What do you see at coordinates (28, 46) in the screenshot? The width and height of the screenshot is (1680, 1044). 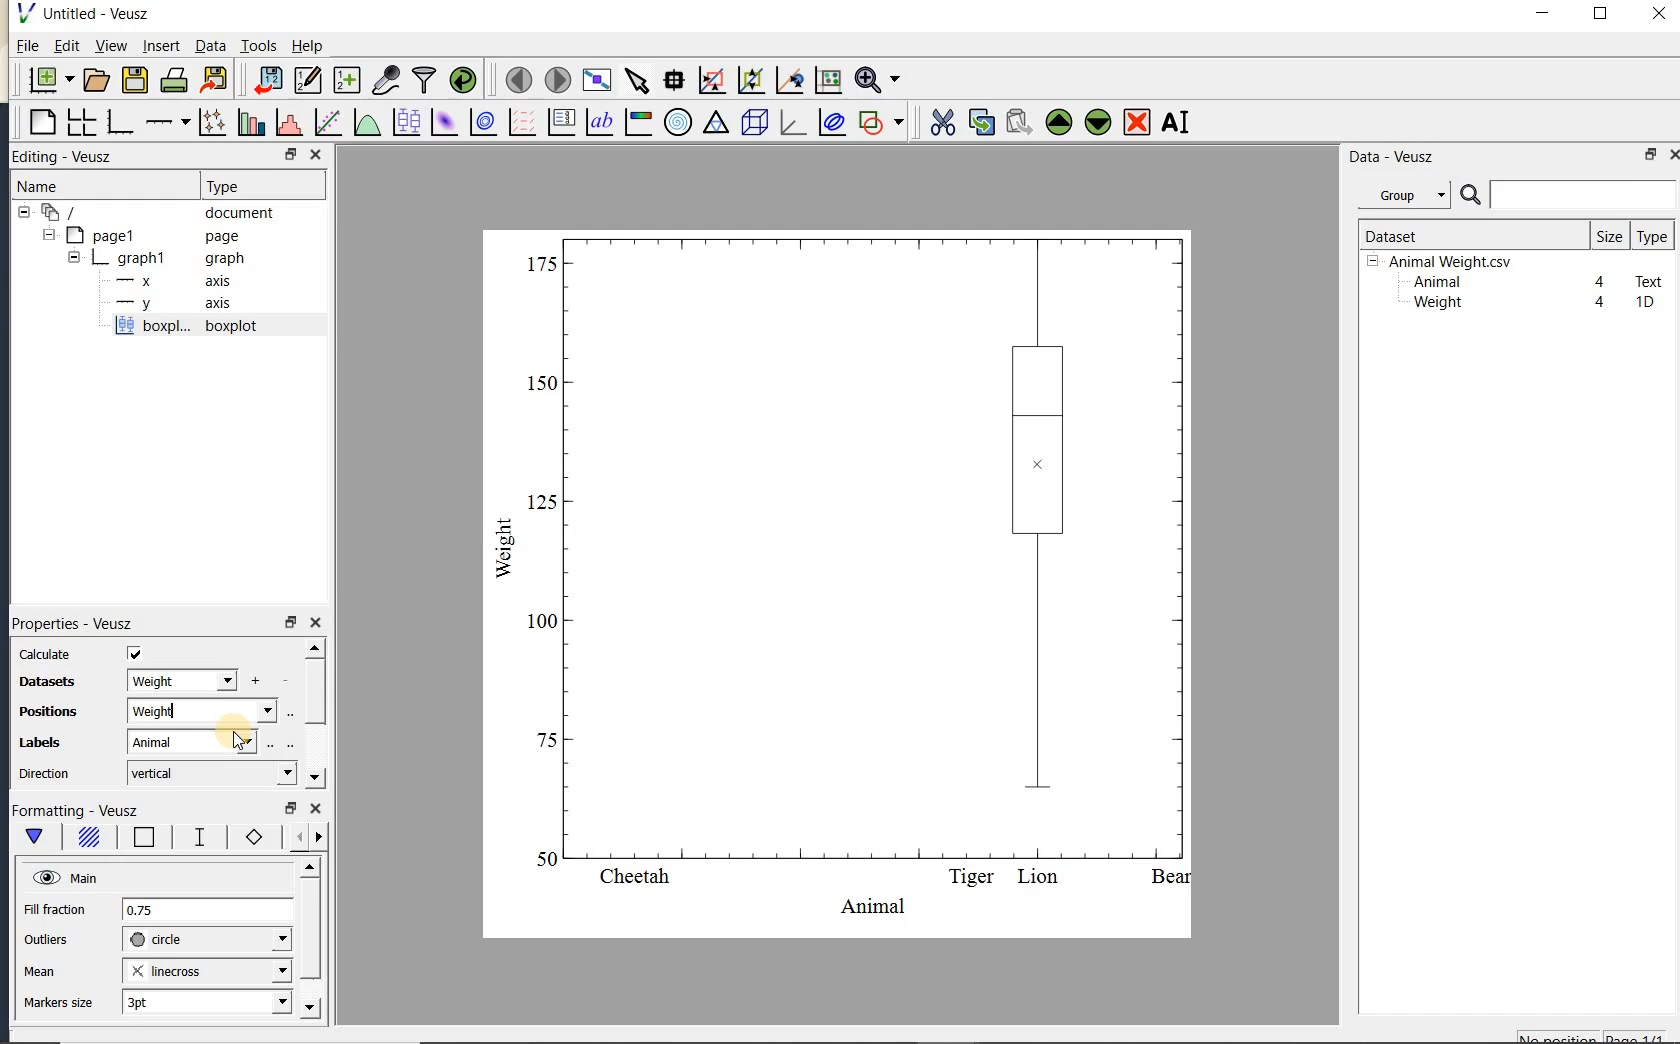 I see `File` at bounding box center [28, 46].